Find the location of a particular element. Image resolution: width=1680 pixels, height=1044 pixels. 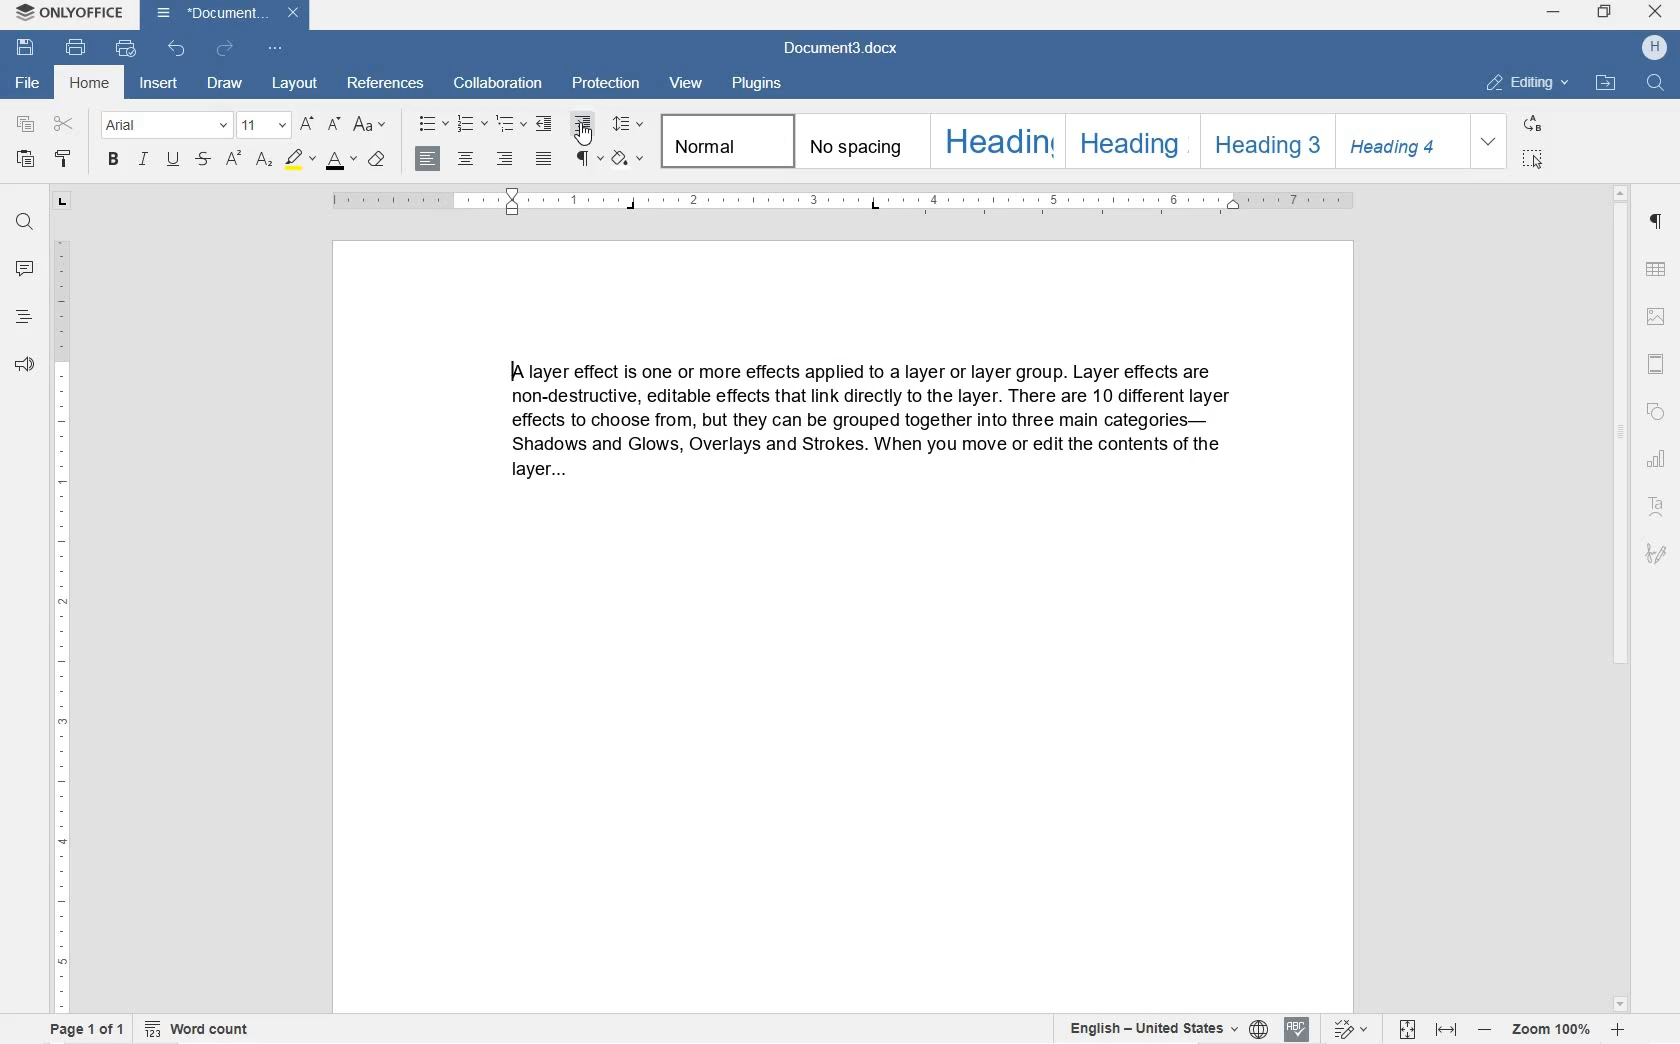

Document3.docx is located at coordinates (843, 48).